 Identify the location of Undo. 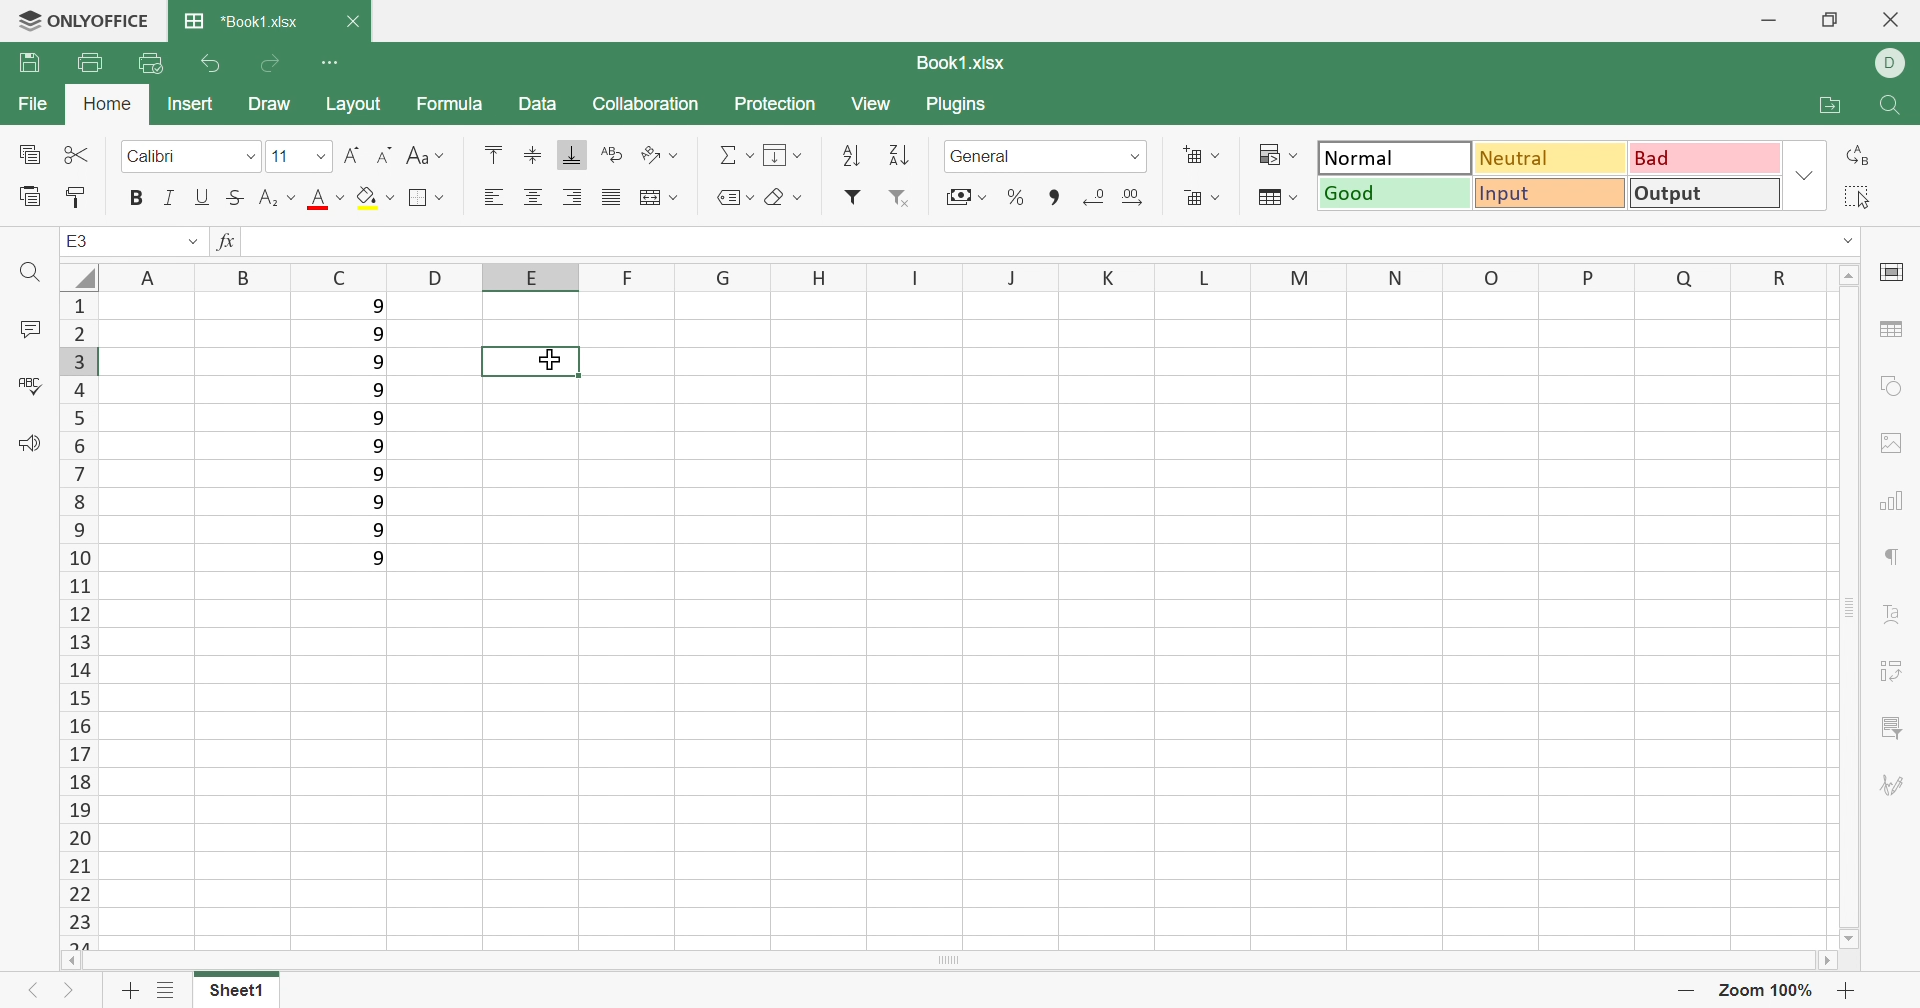
(214, 65).